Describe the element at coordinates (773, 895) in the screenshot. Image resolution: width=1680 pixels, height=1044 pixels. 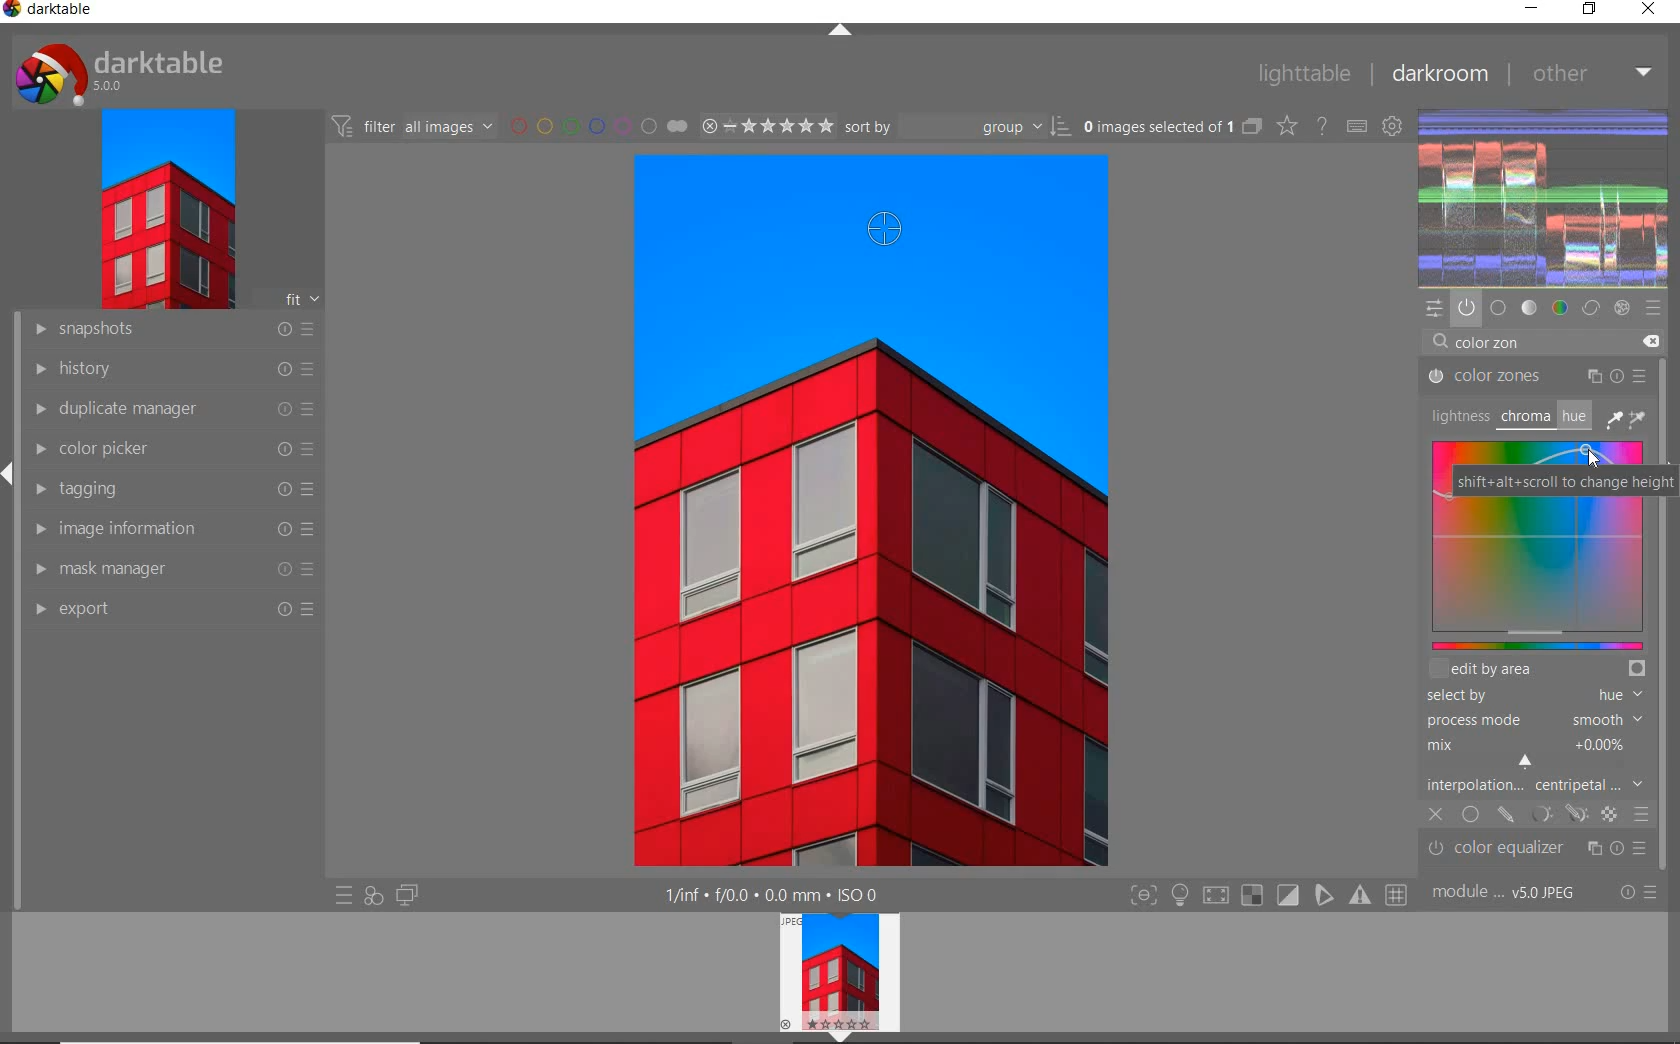
I see `display information` at that location.